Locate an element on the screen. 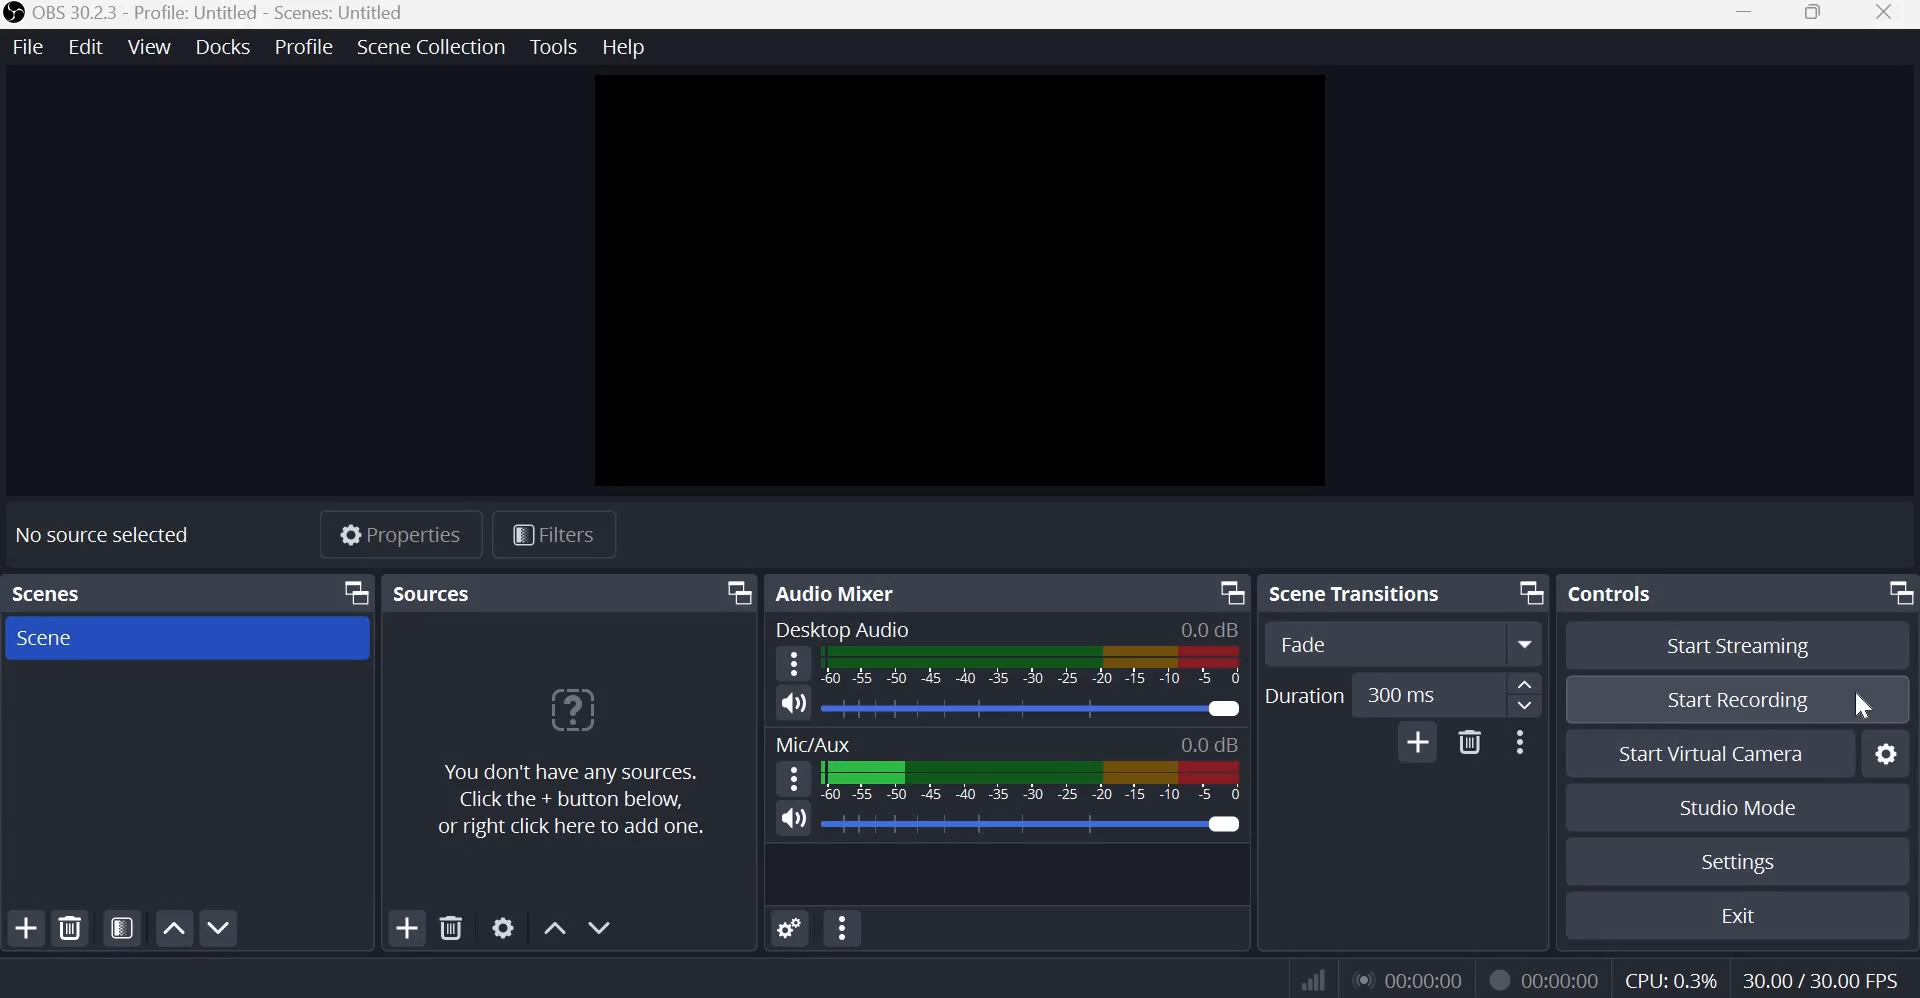 This screenshot has height=998, width=1920. Audio Slider is located at coordinates (1222, 825).